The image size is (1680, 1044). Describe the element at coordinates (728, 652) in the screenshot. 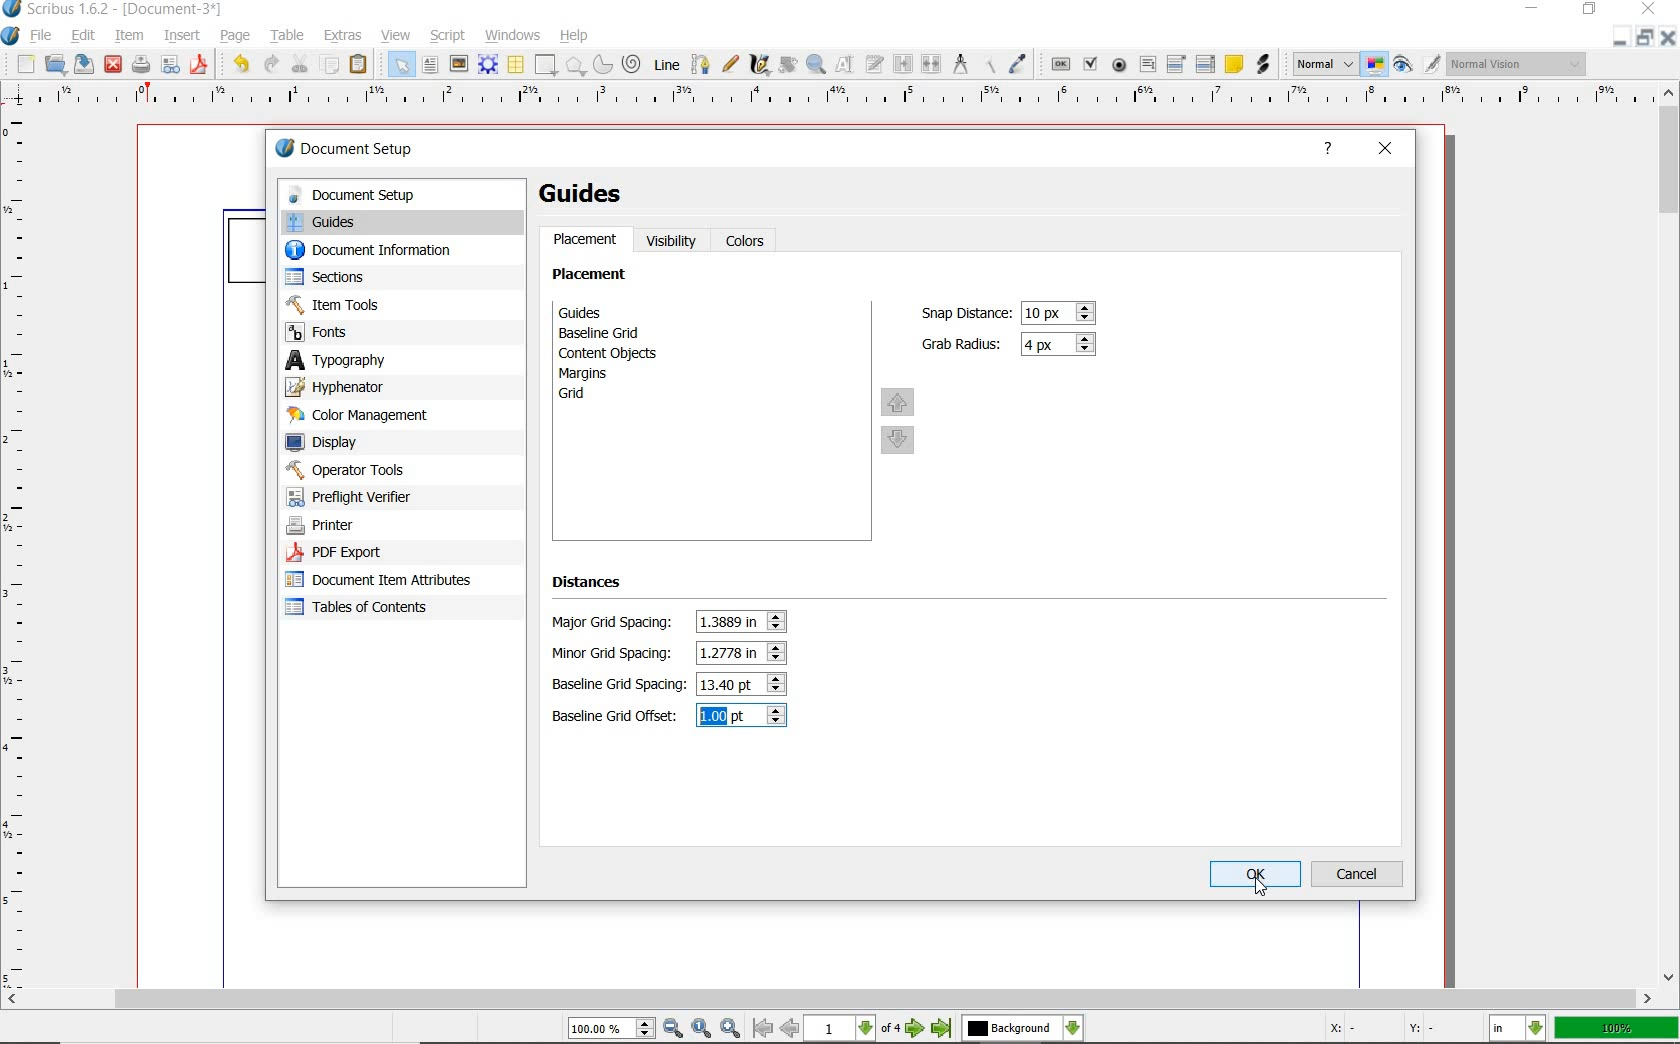

I see `minor grid spacing` at that location.